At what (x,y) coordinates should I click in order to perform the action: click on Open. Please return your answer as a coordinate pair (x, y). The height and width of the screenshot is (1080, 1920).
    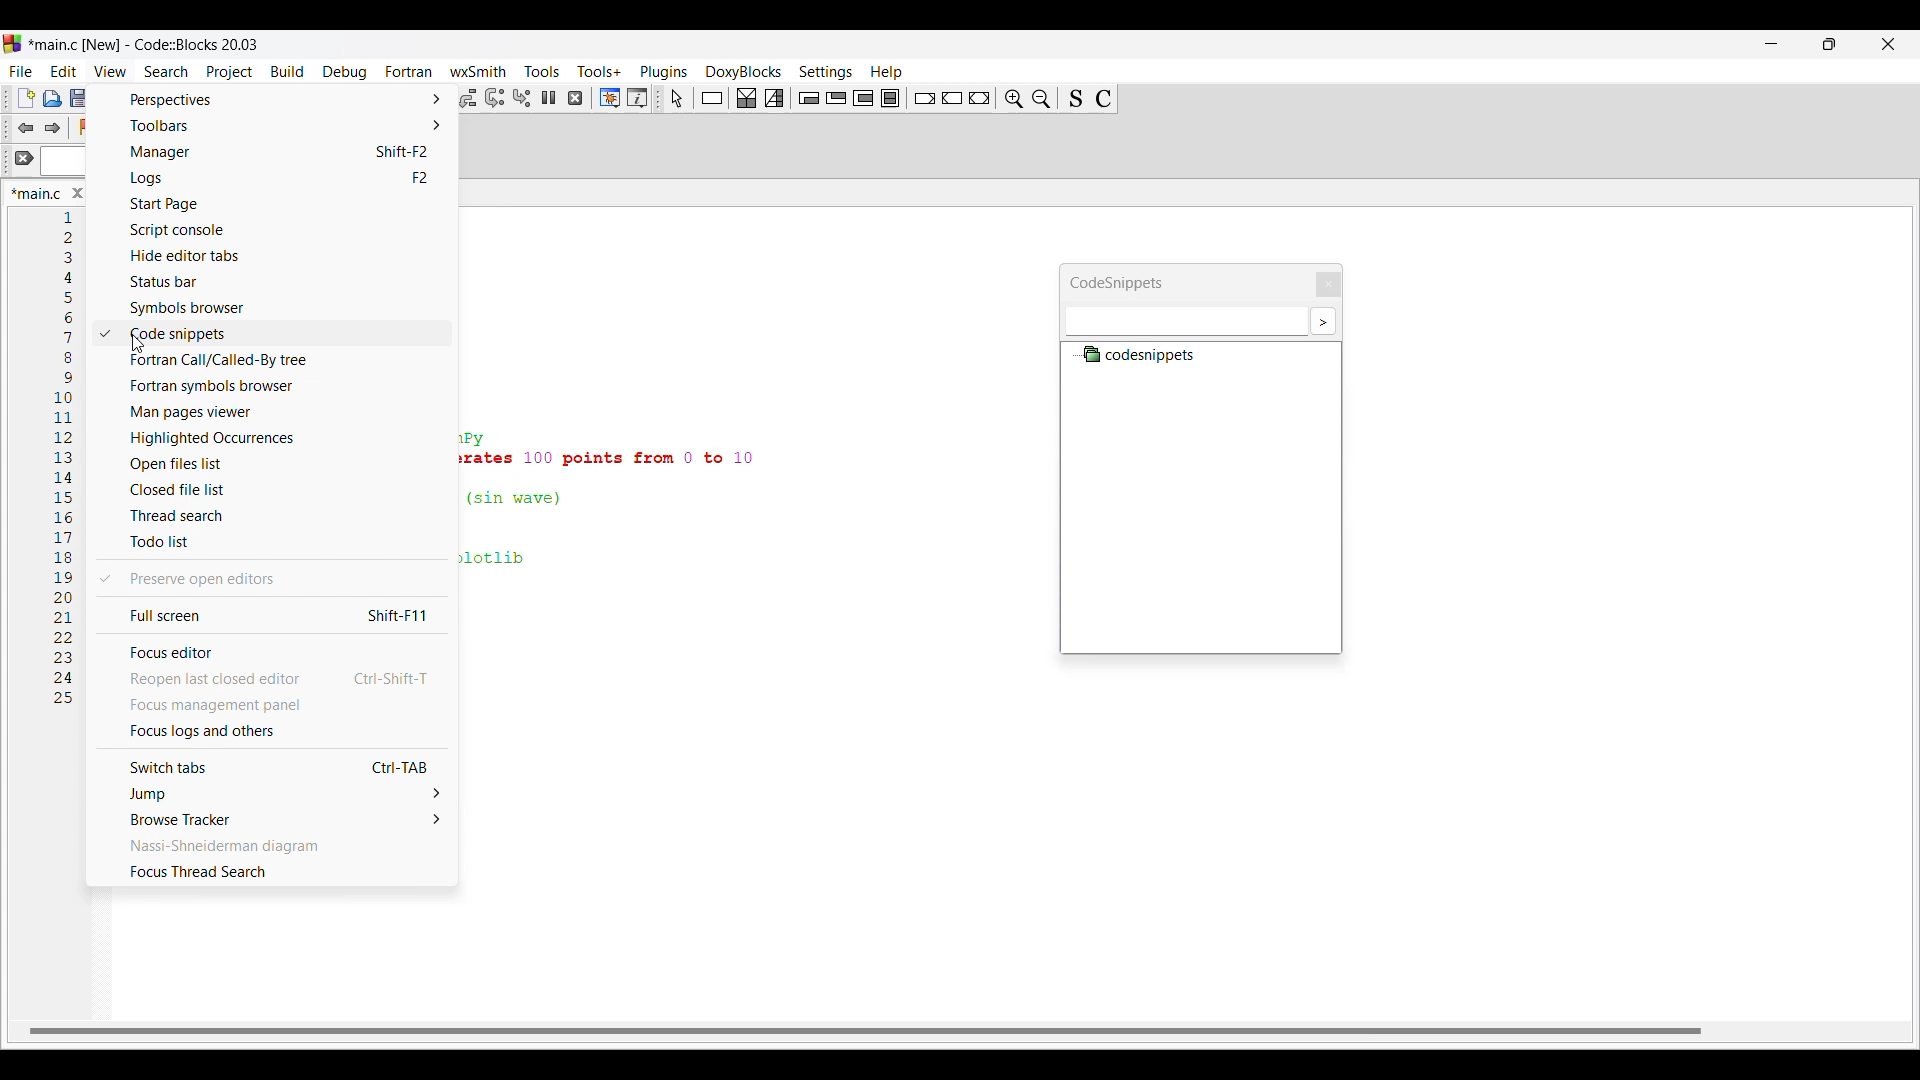
    Looking at the image, I should click on (52, 99).